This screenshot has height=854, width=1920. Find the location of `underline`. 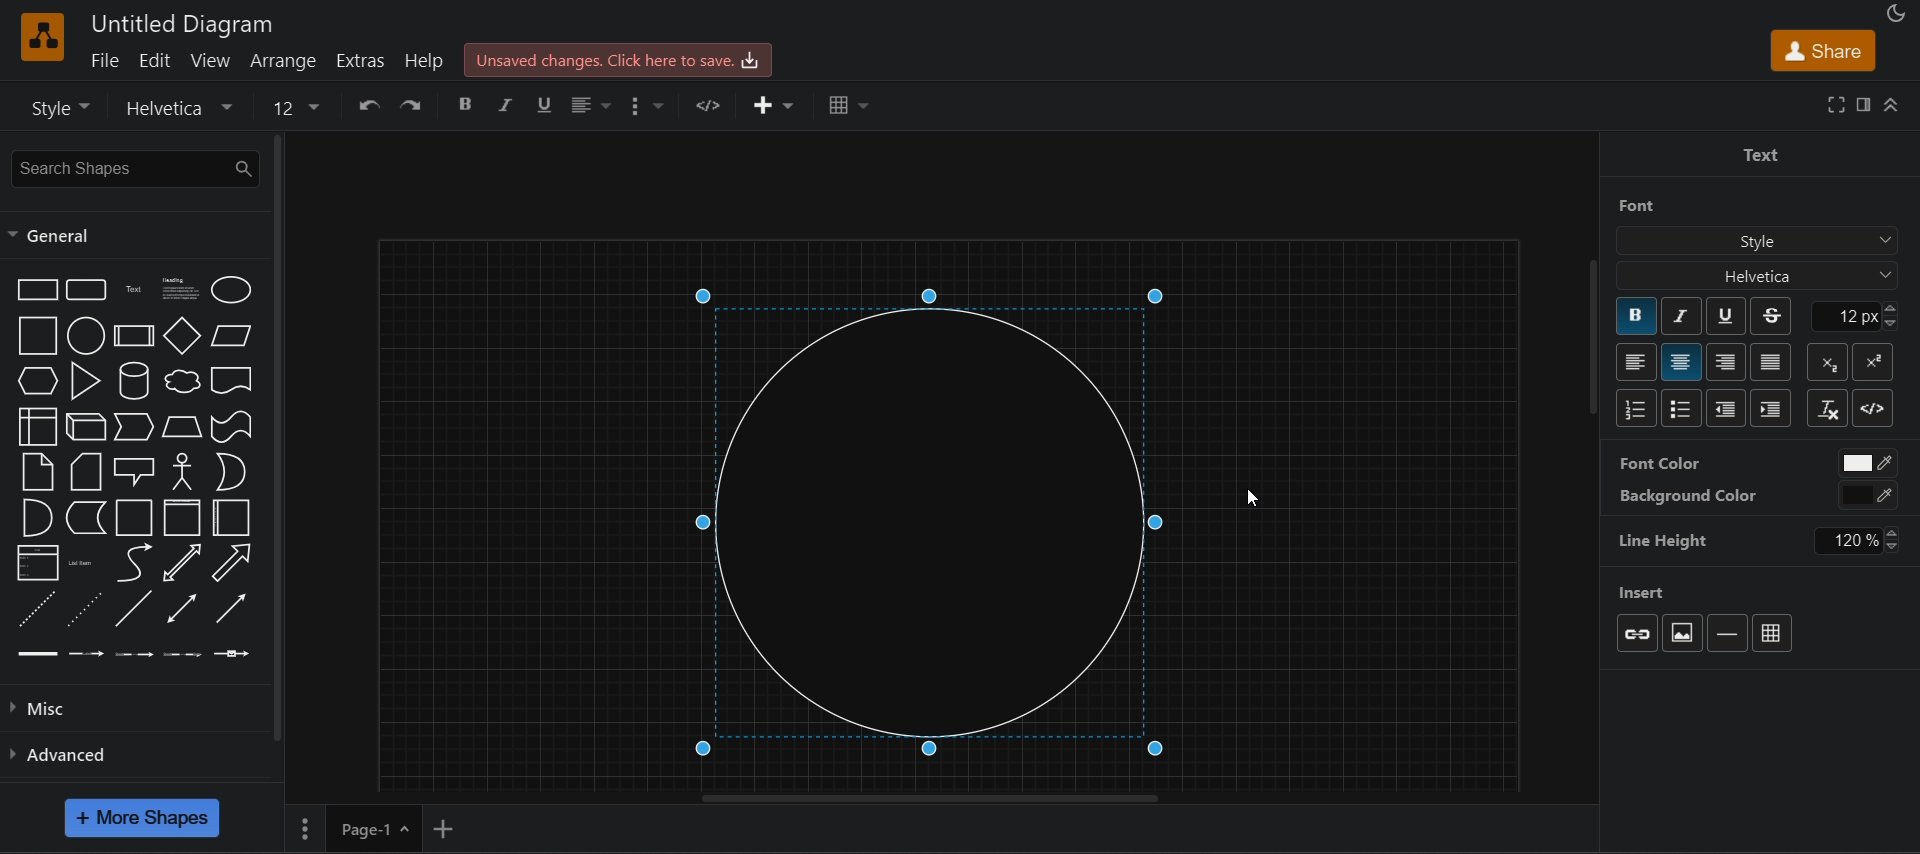

underline is located at coordinates (1724, 316).